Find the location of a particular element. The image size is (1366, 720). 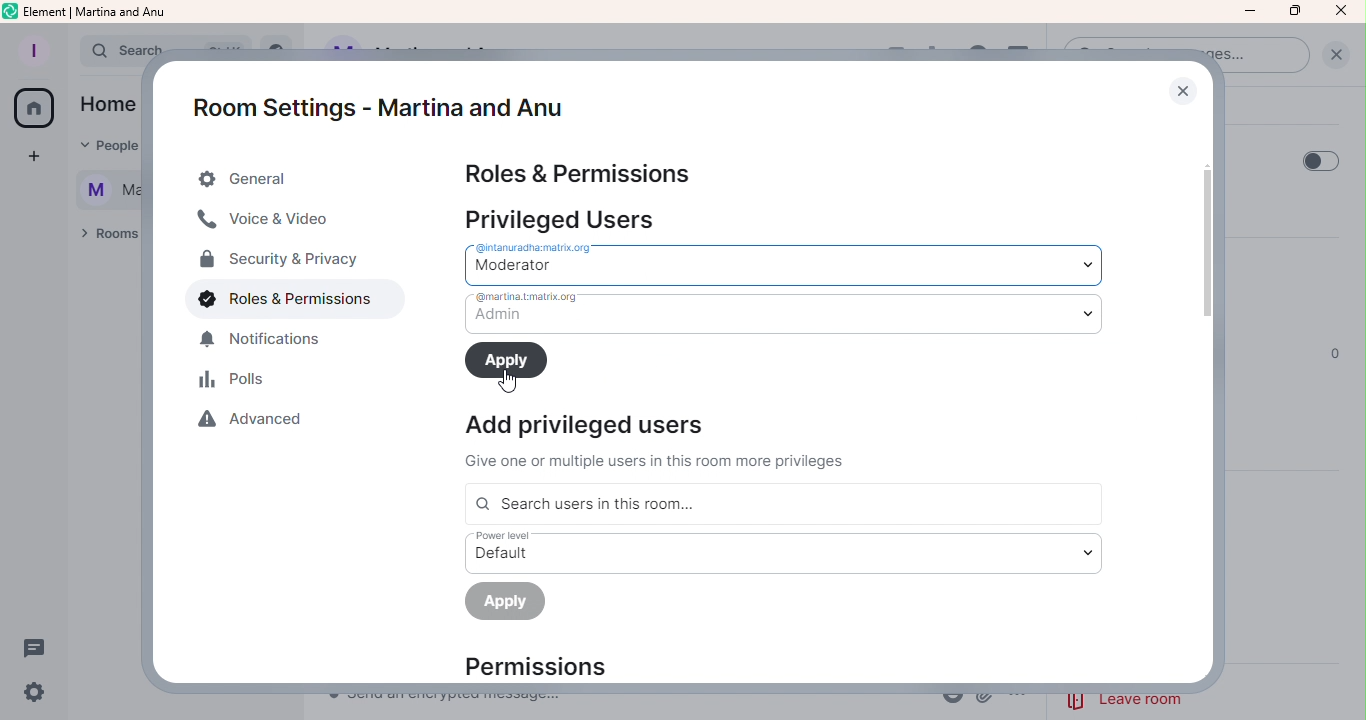

Home is located at coordinates (105, 106).